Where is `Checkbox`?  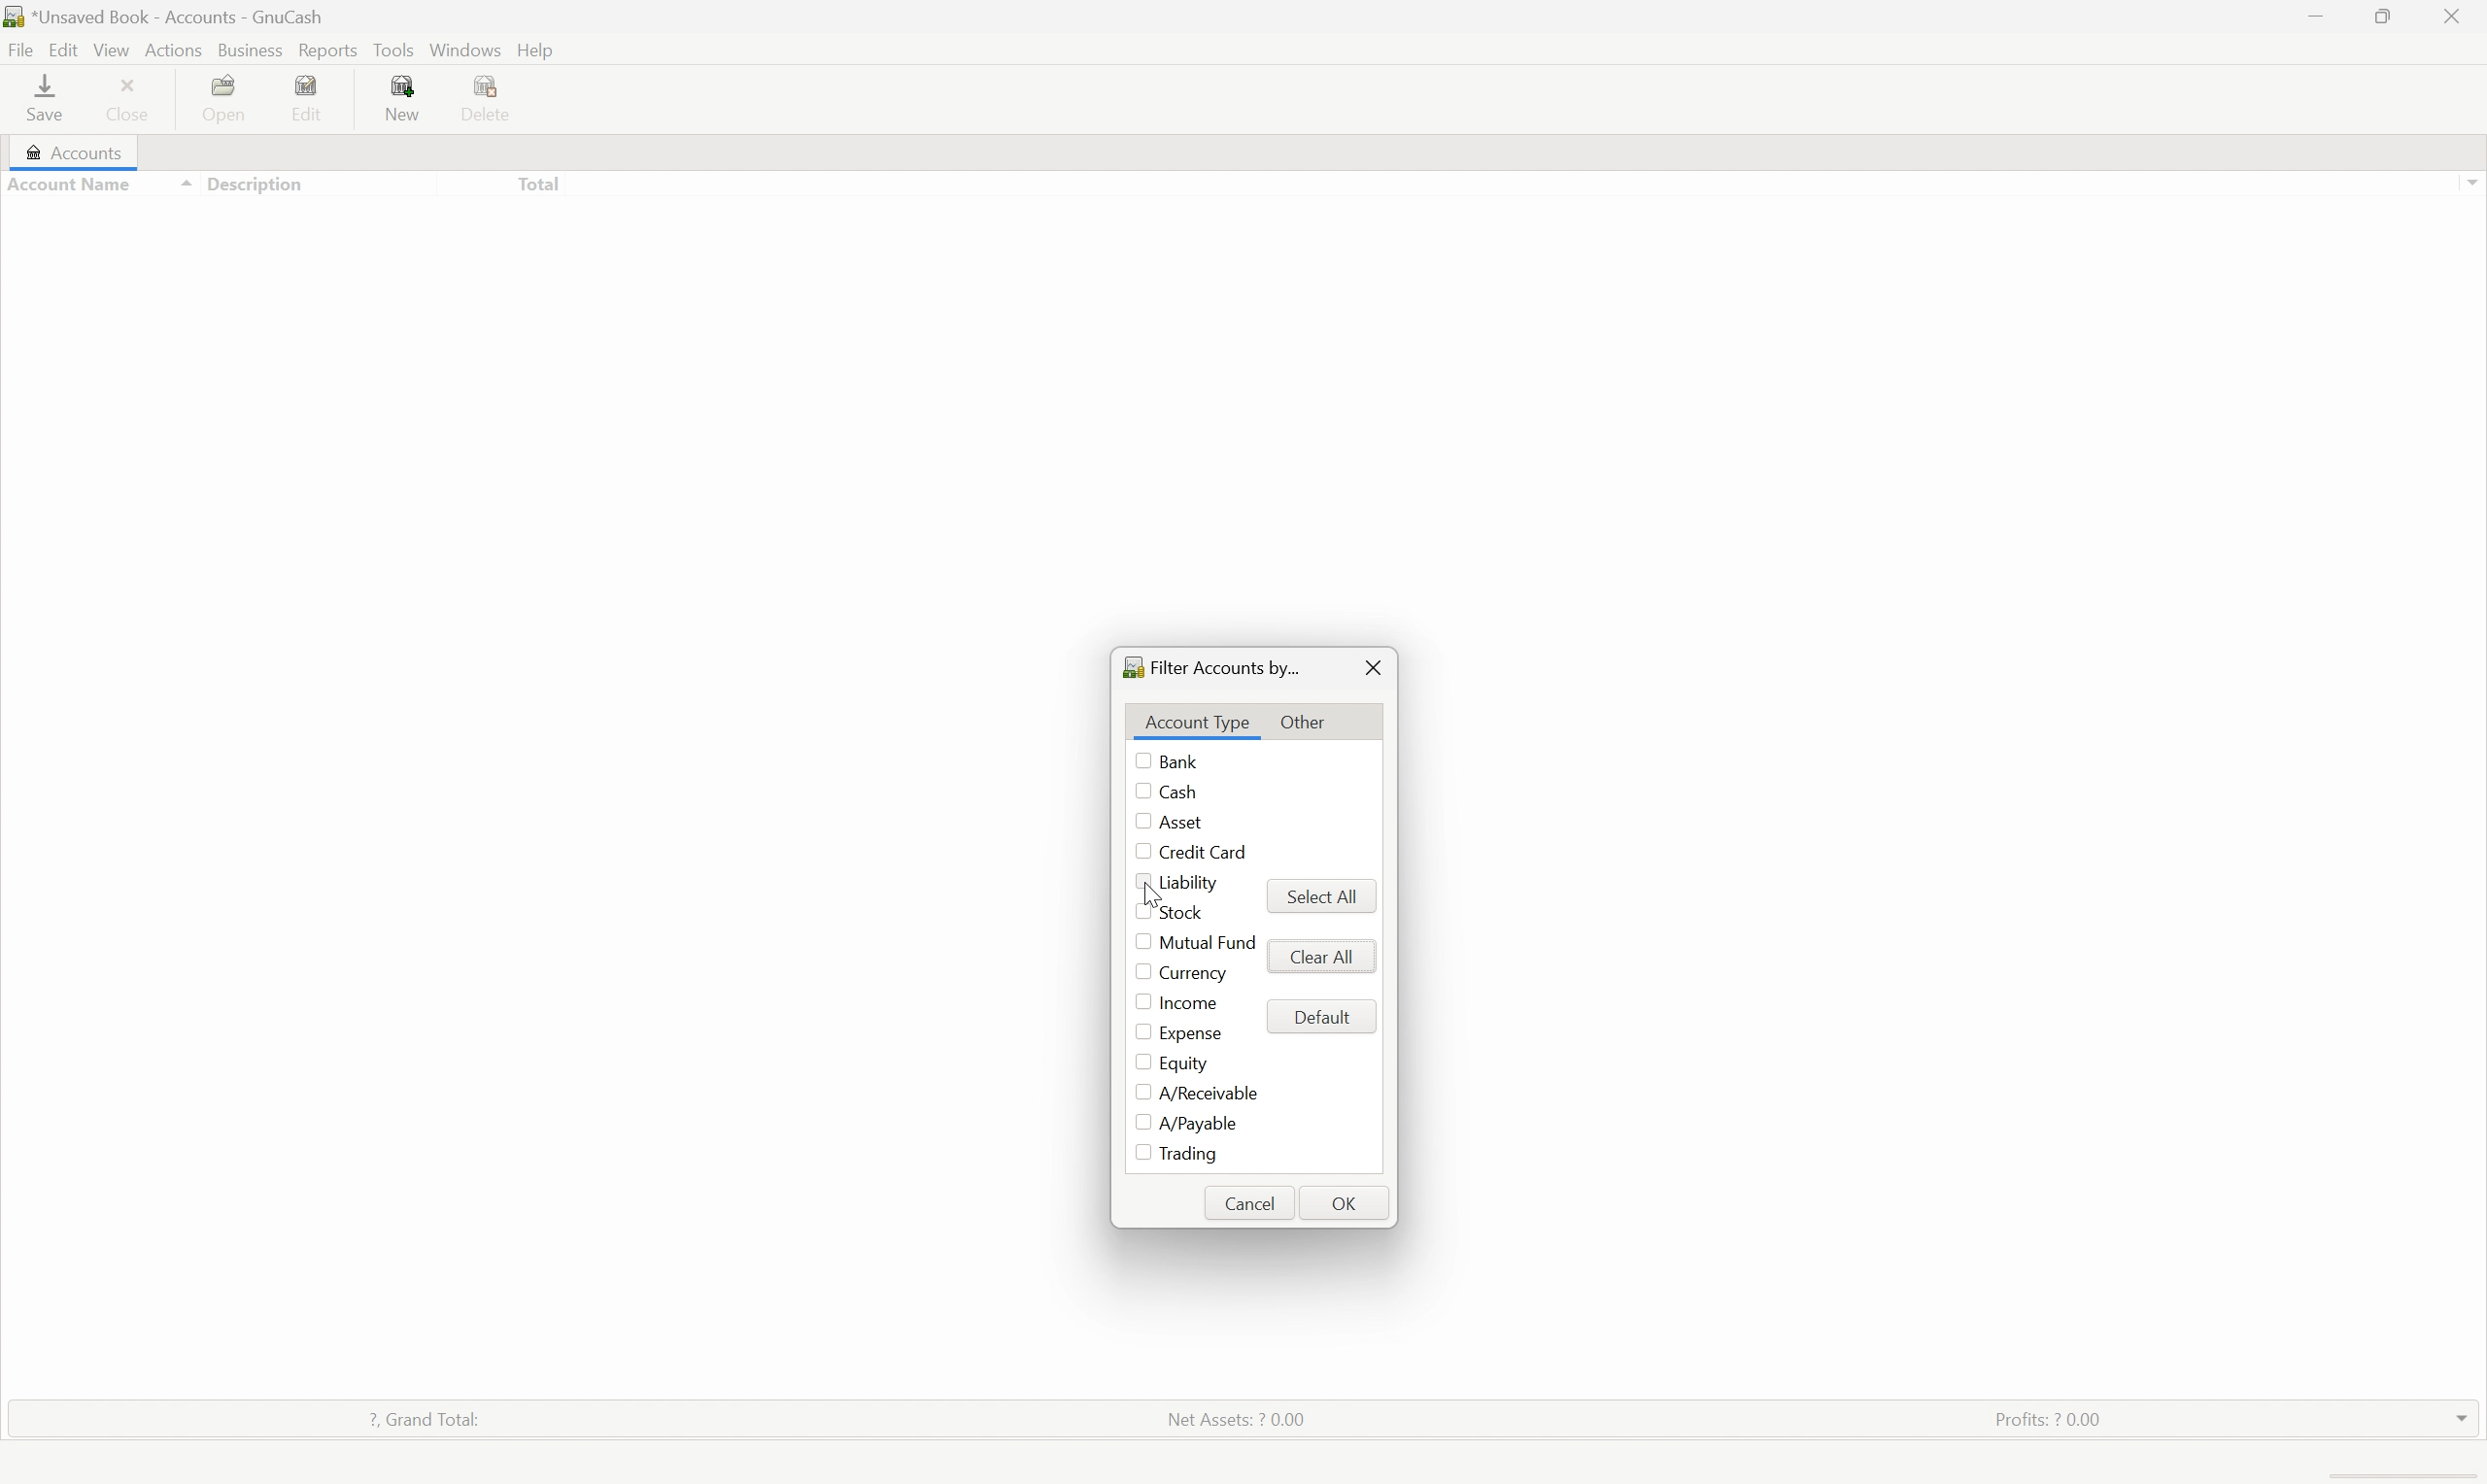
Checkbox is located at coordinates (1133, 883).